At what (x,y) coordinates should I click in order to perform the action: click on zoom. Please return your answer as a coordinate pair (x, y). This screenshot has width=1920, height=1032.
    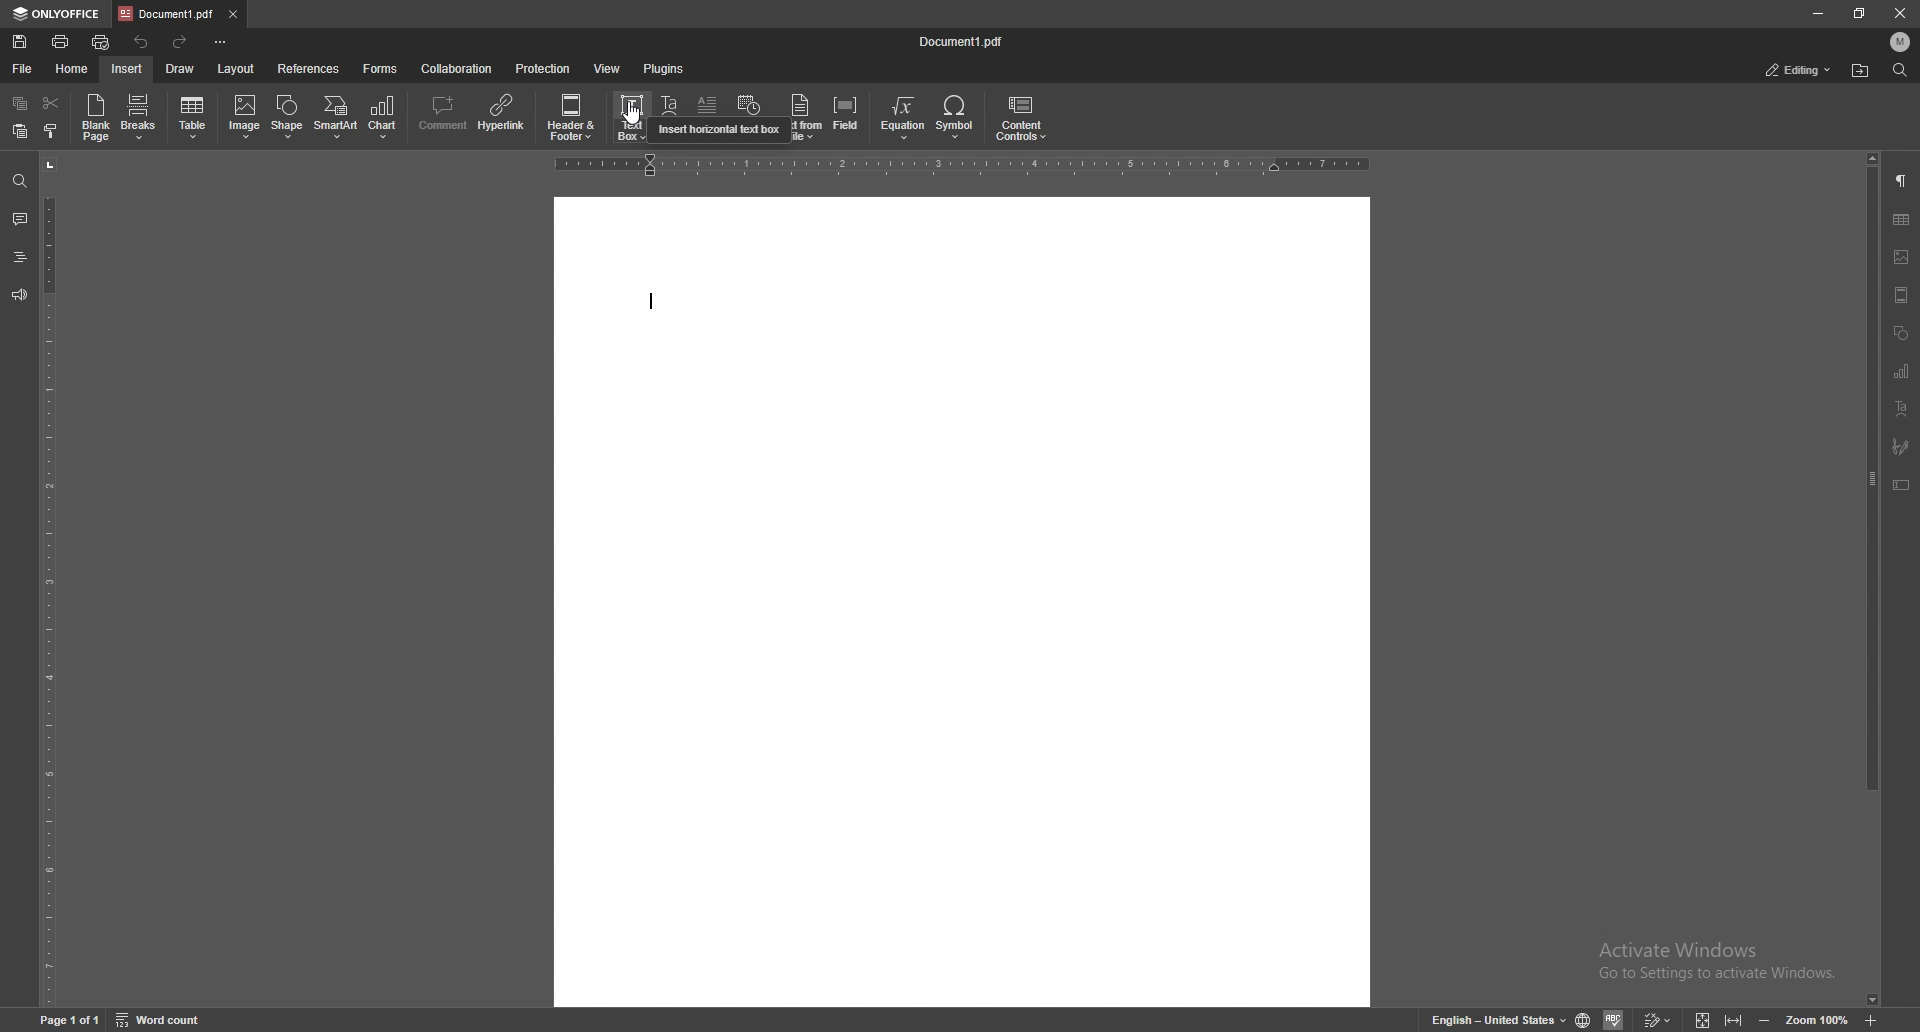
    Looking at the image, I should click on (1817, 1021).